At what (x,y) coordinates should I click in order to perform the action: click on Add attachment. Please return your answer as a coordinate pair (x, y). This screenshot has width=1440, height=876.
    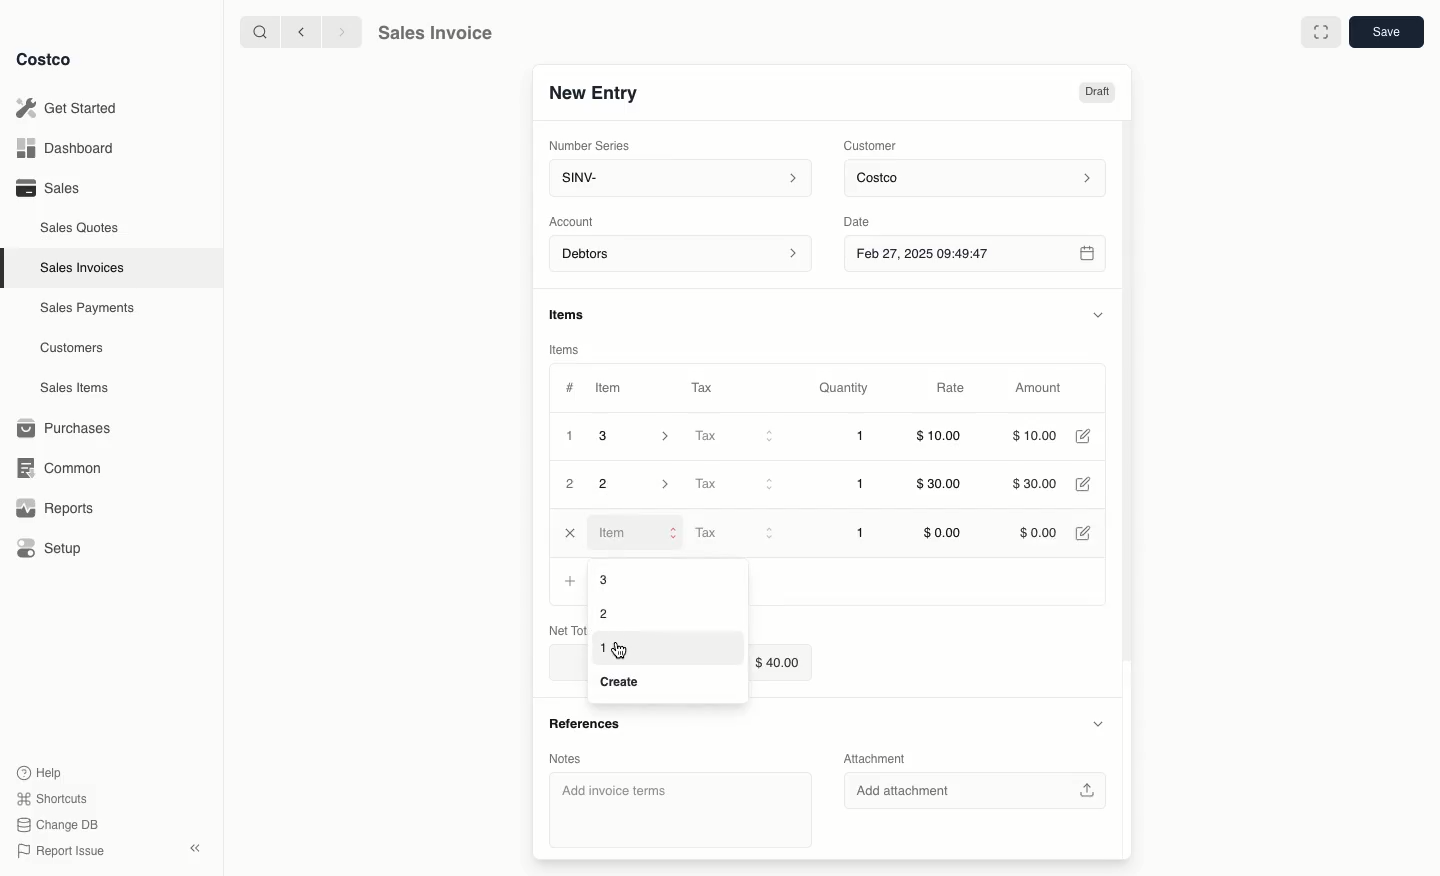
    Looking at the image, I should click on (973, 790).